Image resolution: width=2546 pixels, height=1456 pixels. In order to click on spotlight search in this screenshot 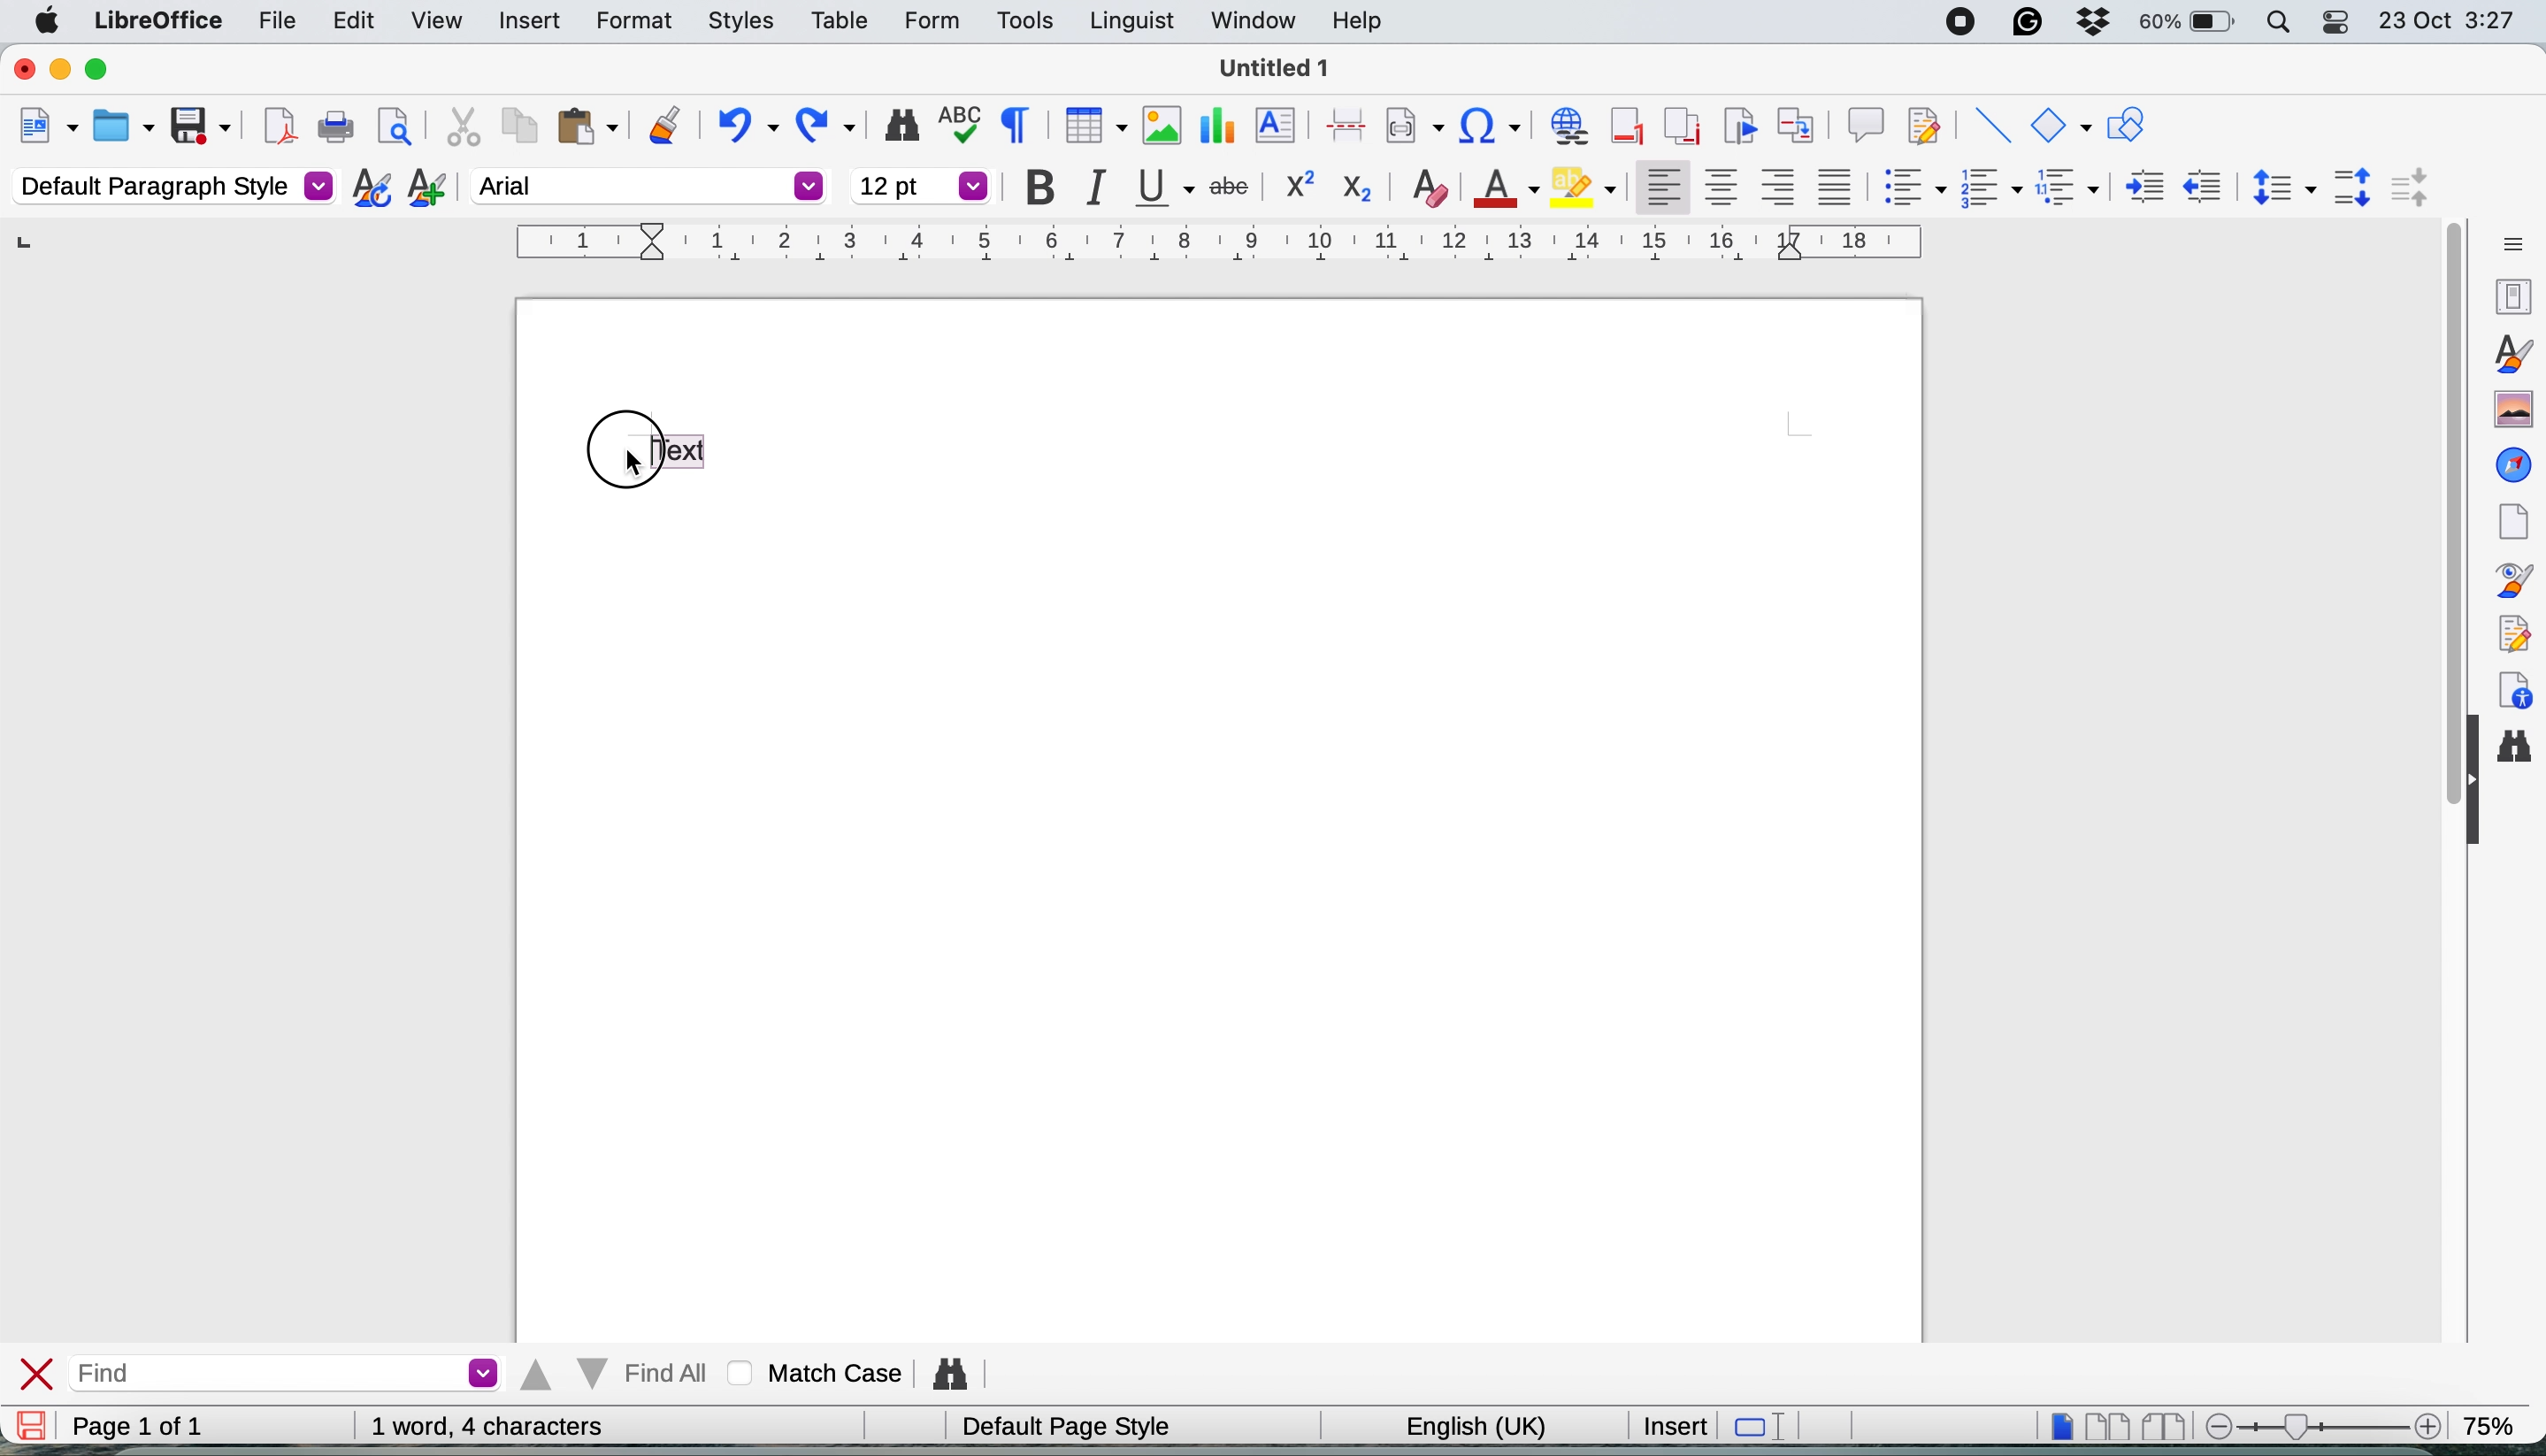, I will do `click(2277, 24)`.